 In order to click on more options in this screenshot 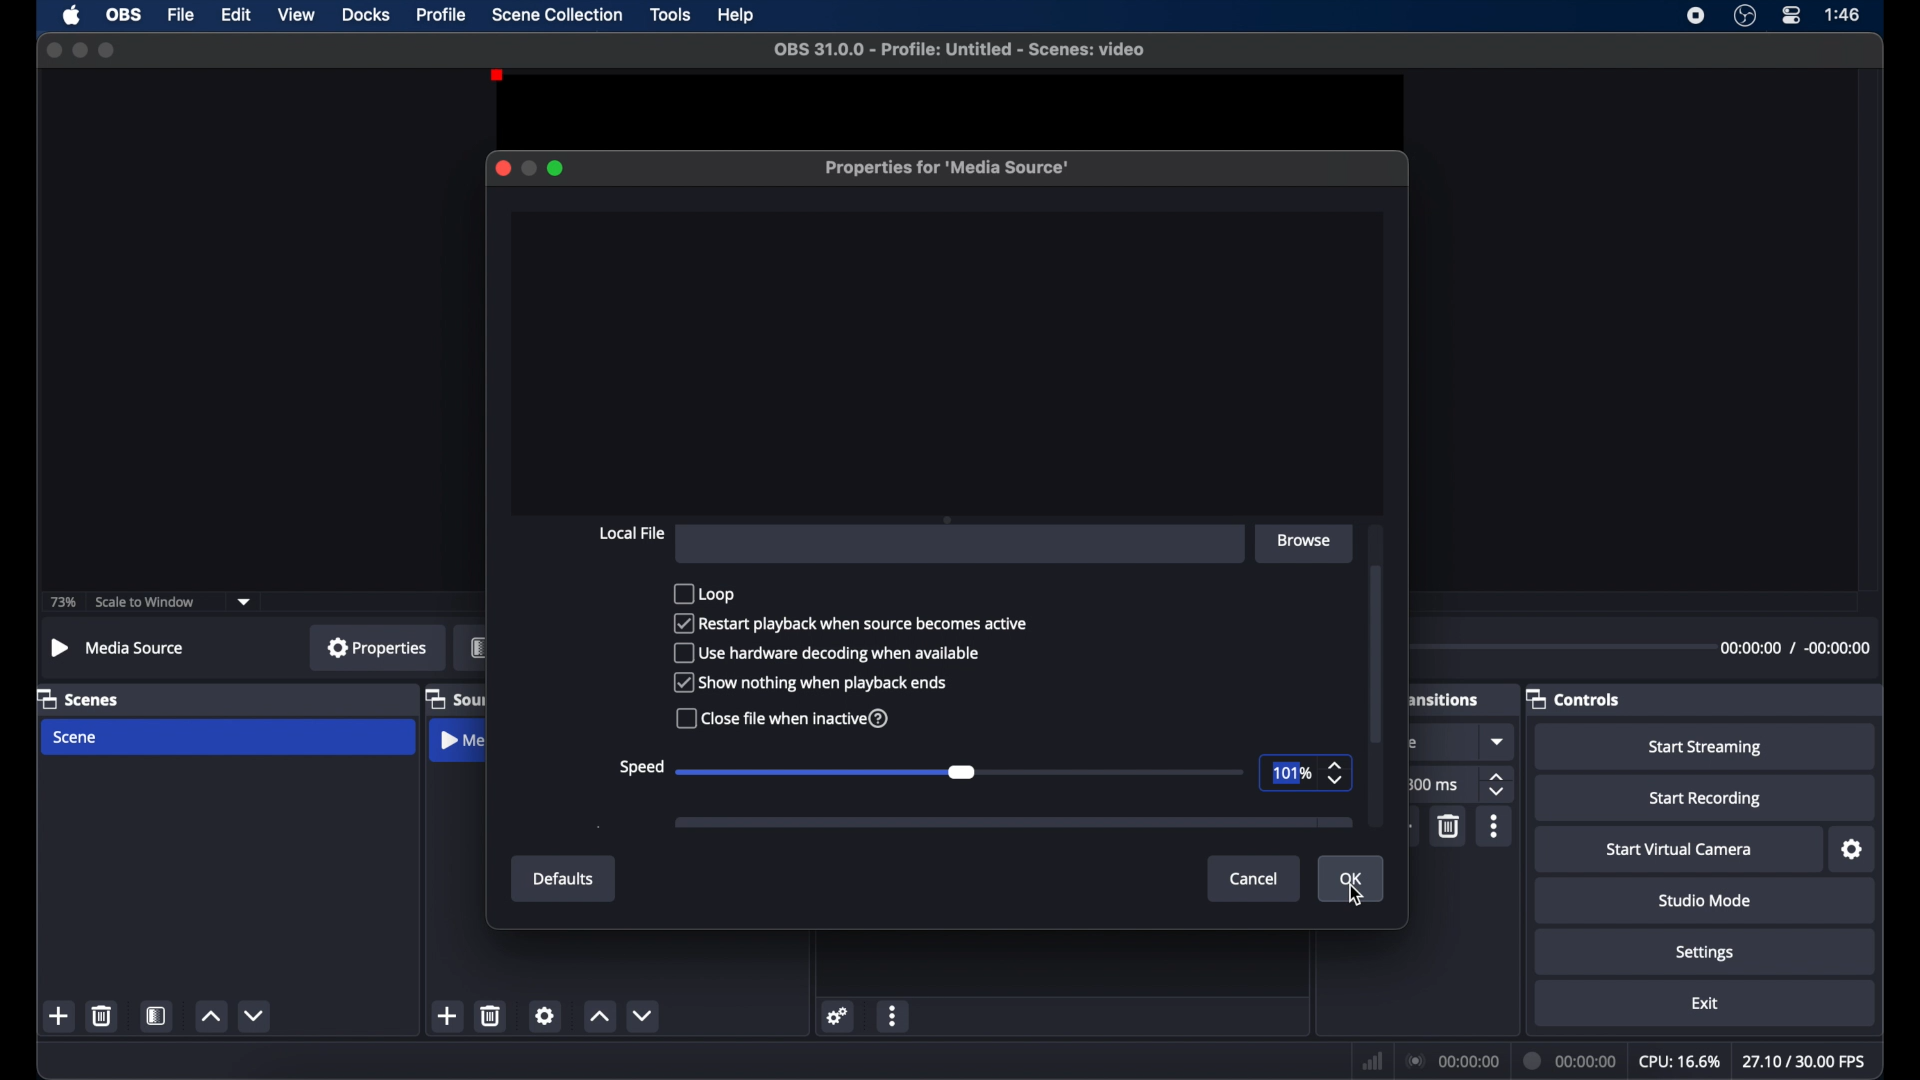, I will do `click(893, 1018)`.